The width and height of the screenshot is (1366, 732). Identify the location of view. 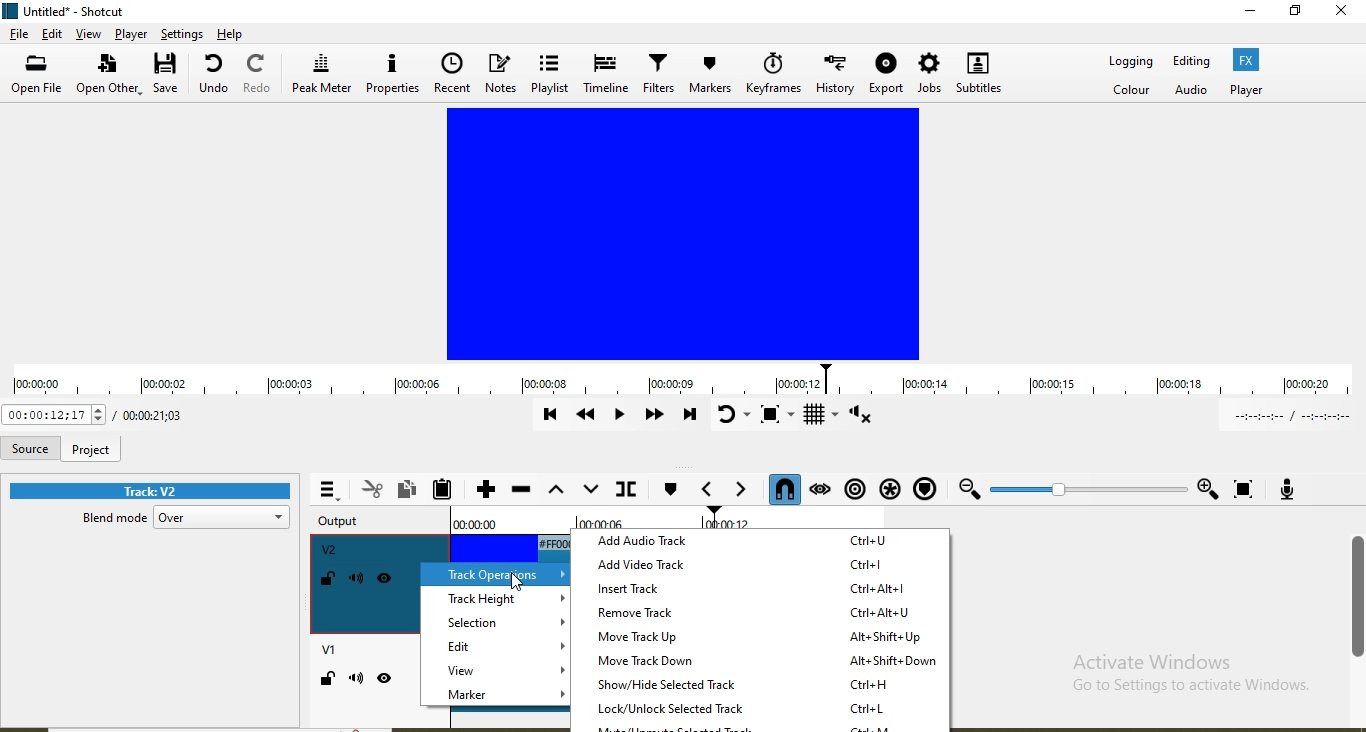
(86, 34).